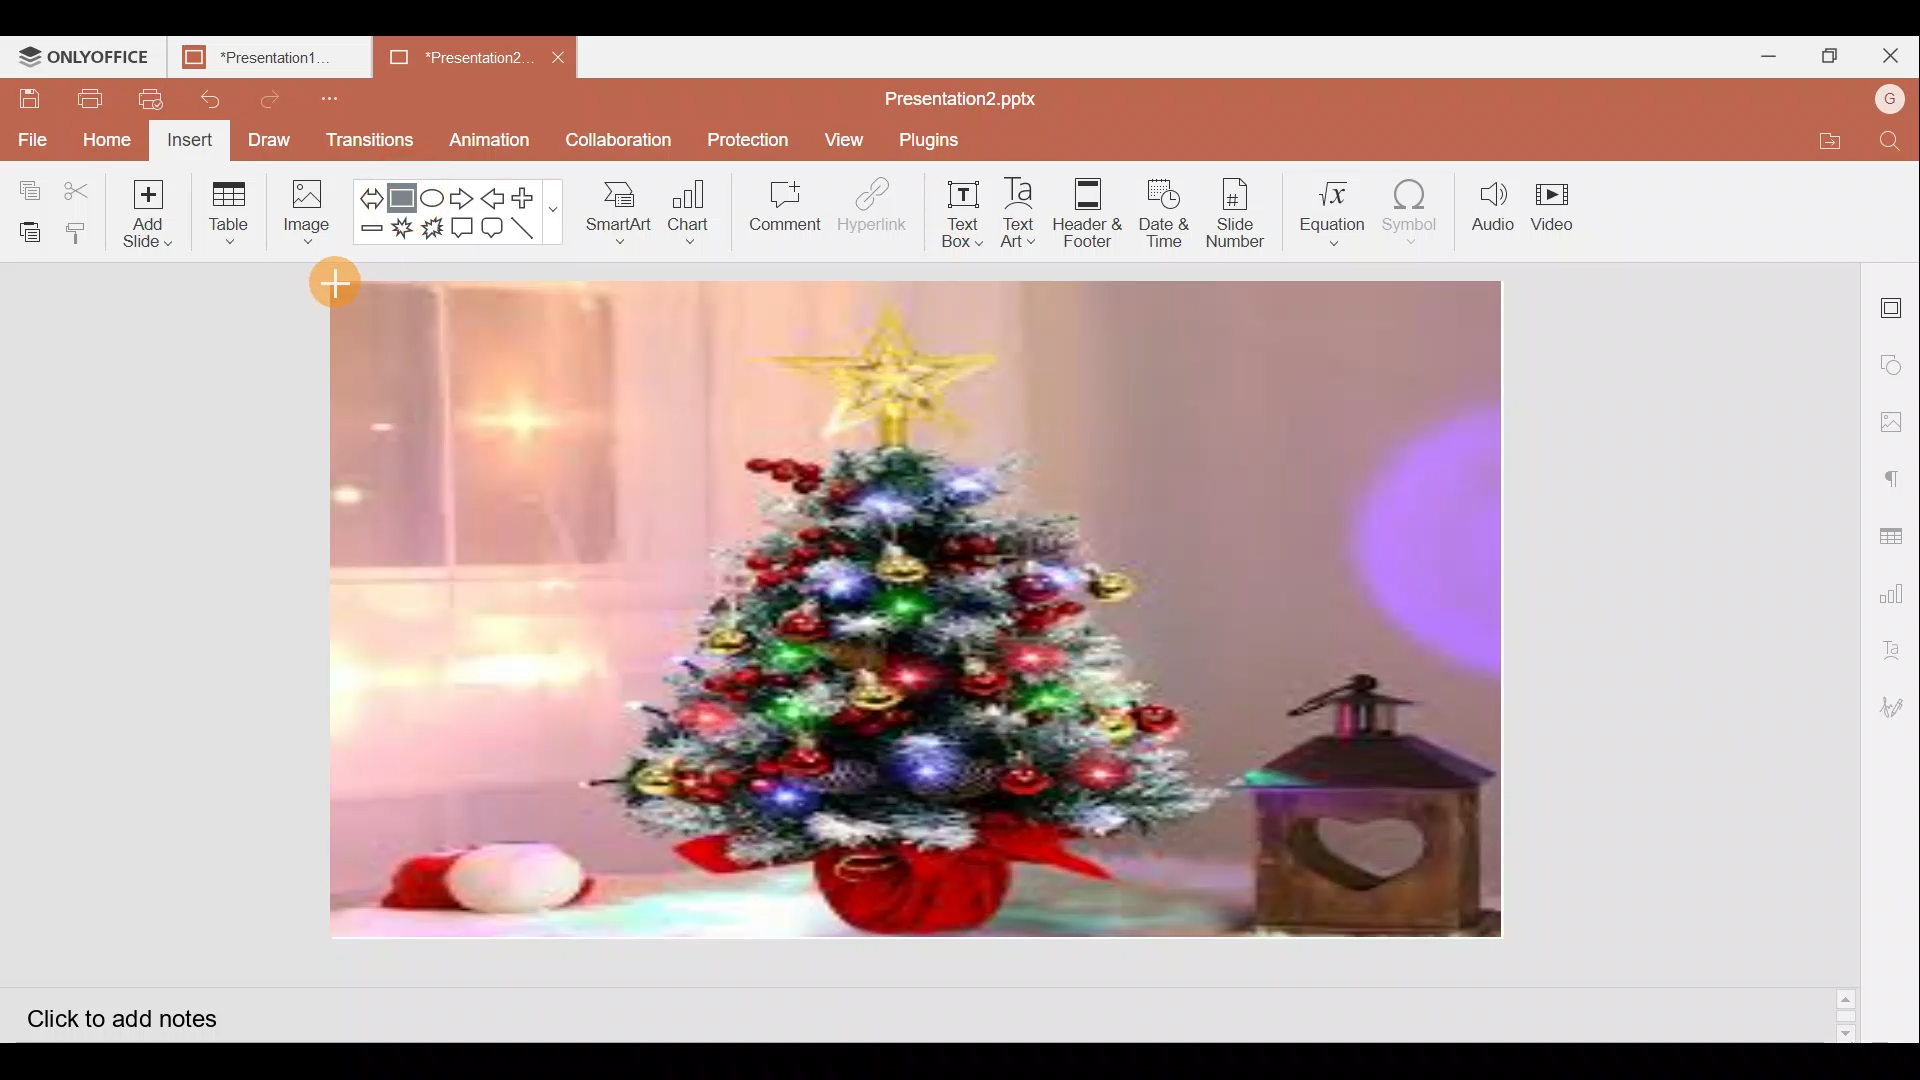 The height and width of the screenshot is (1080, 1920). Describe the element at coordinates (1897, 422) in the screenshot. I see `Image settings` at that location.